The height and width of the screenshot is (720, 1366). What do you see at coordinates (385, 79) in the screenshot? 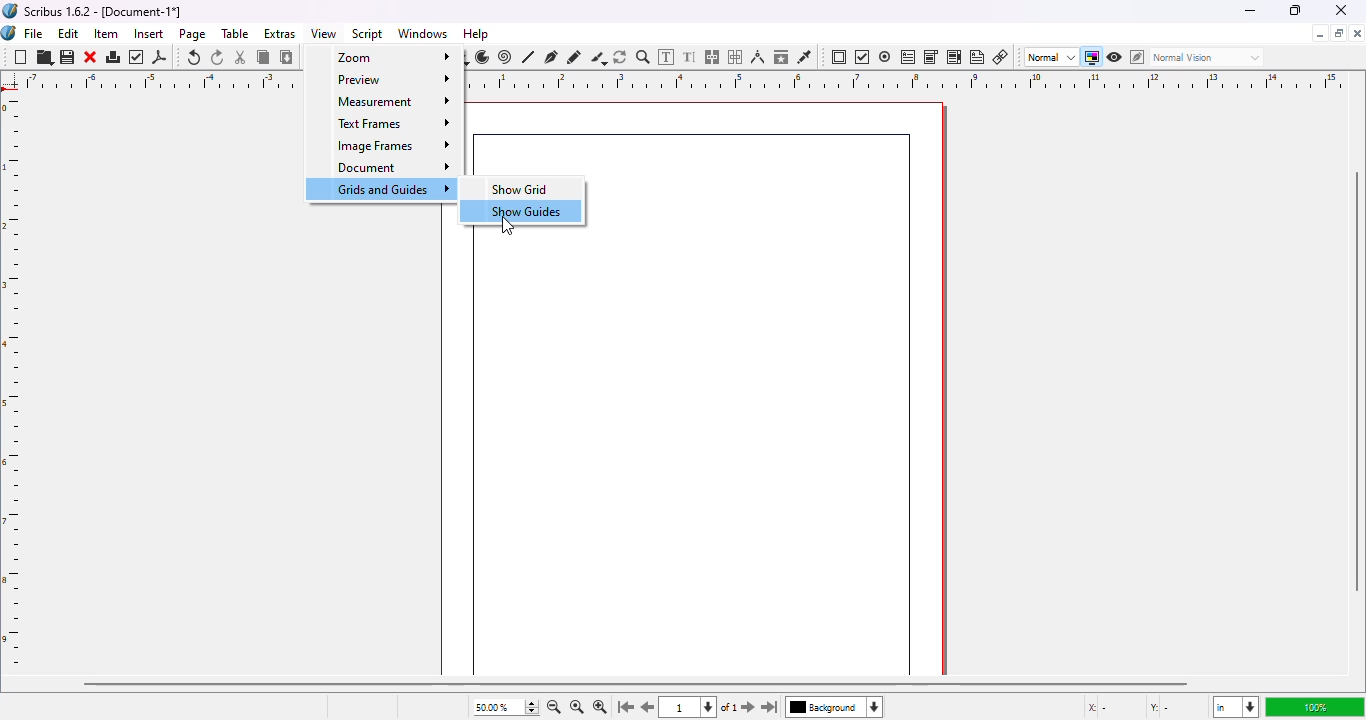
I see `preview` at bounding box center [385, 79].